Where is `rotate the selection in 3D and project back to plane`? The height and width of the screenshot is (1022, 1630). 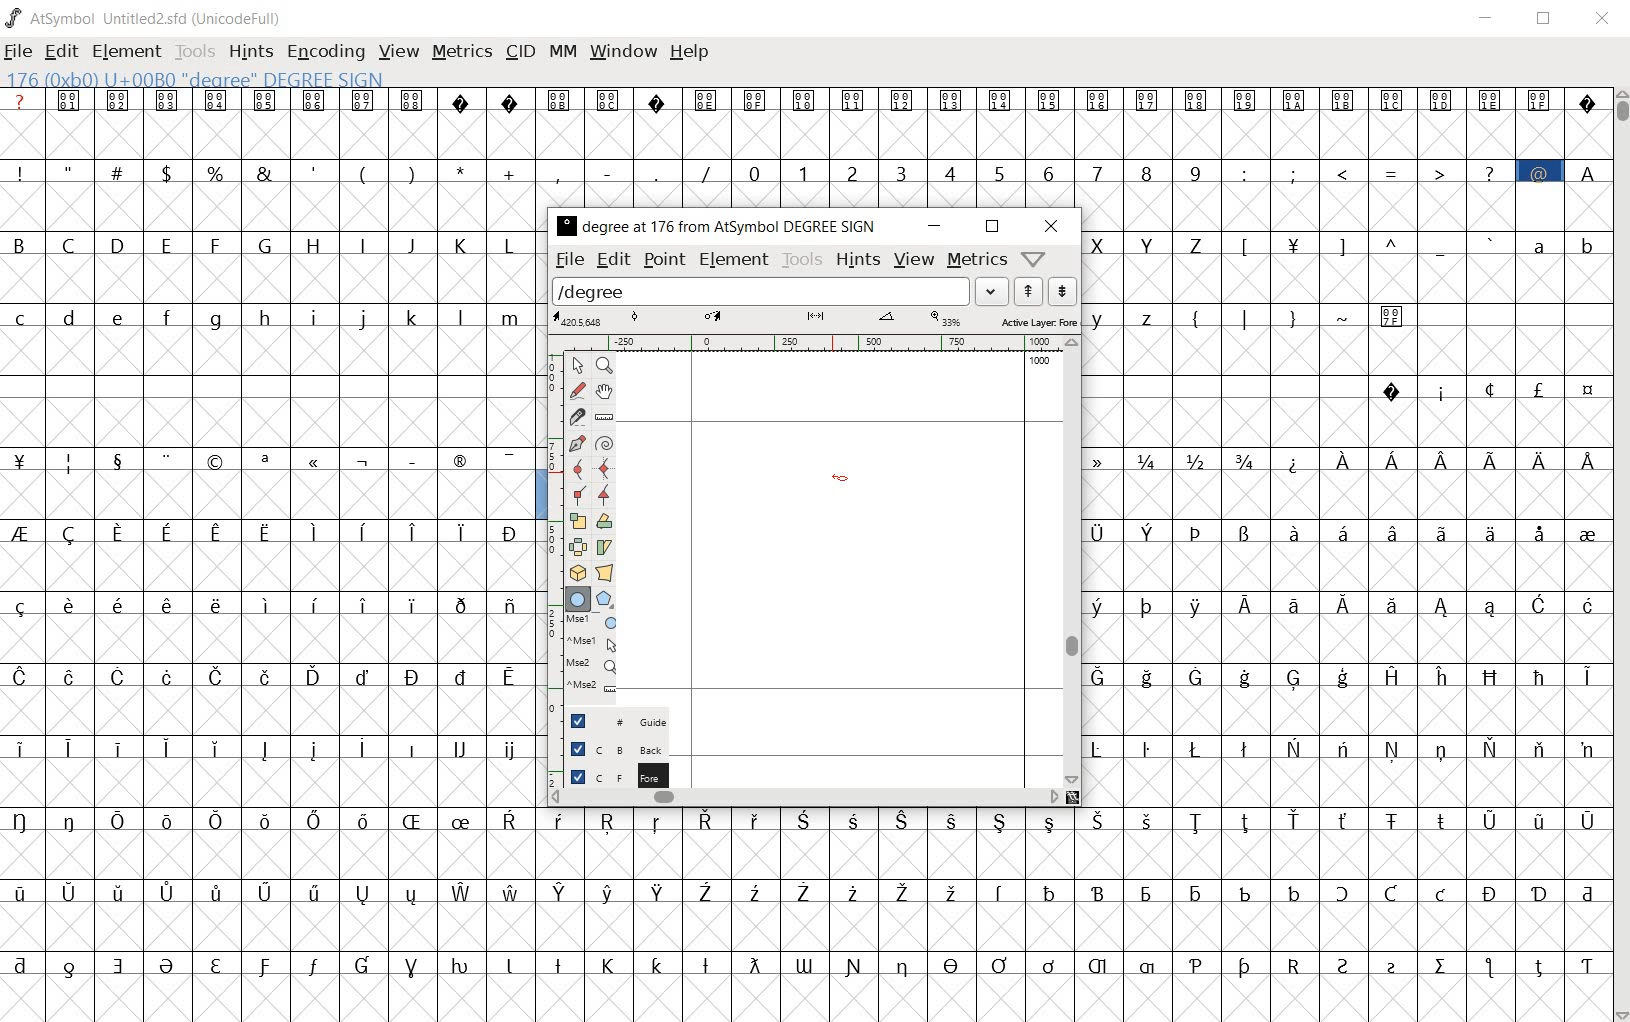 rotate the selection in 3D and project back to plane is located at coordinates (574, 573).